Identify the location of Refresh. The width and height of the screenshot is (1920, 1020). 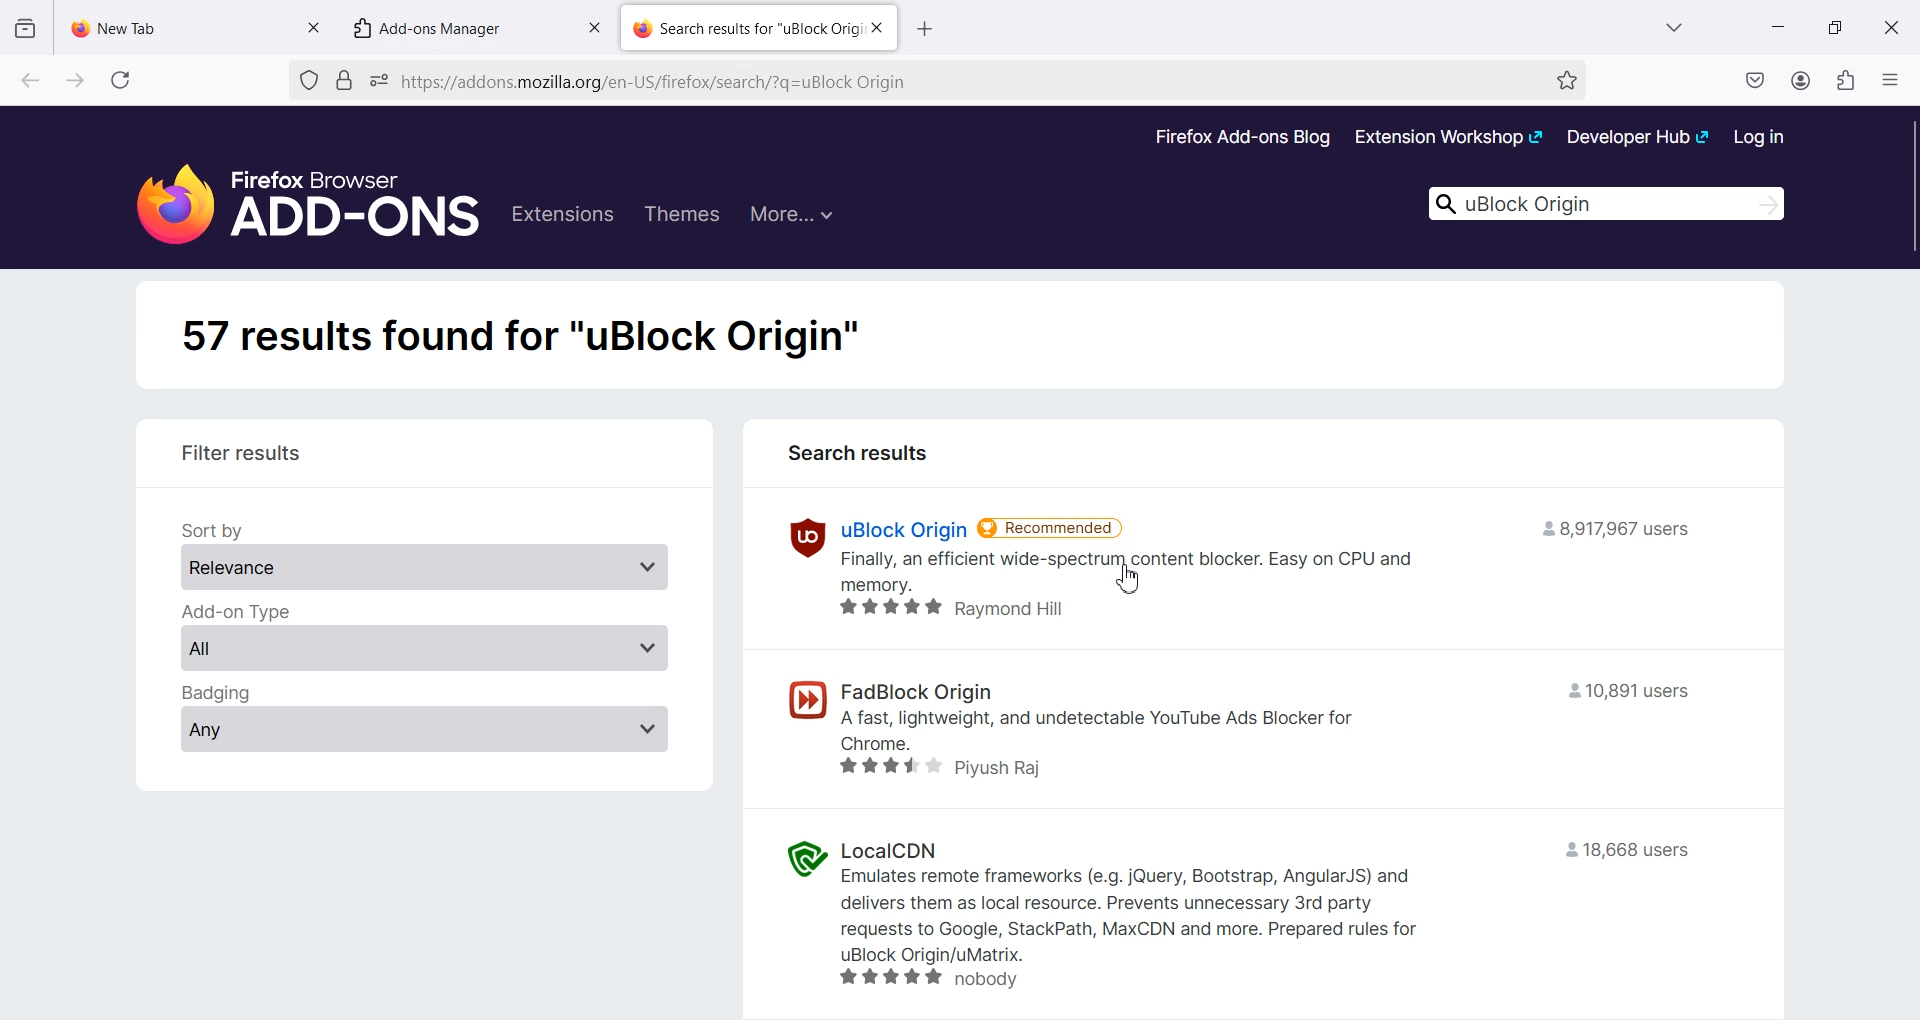
(121, 80).